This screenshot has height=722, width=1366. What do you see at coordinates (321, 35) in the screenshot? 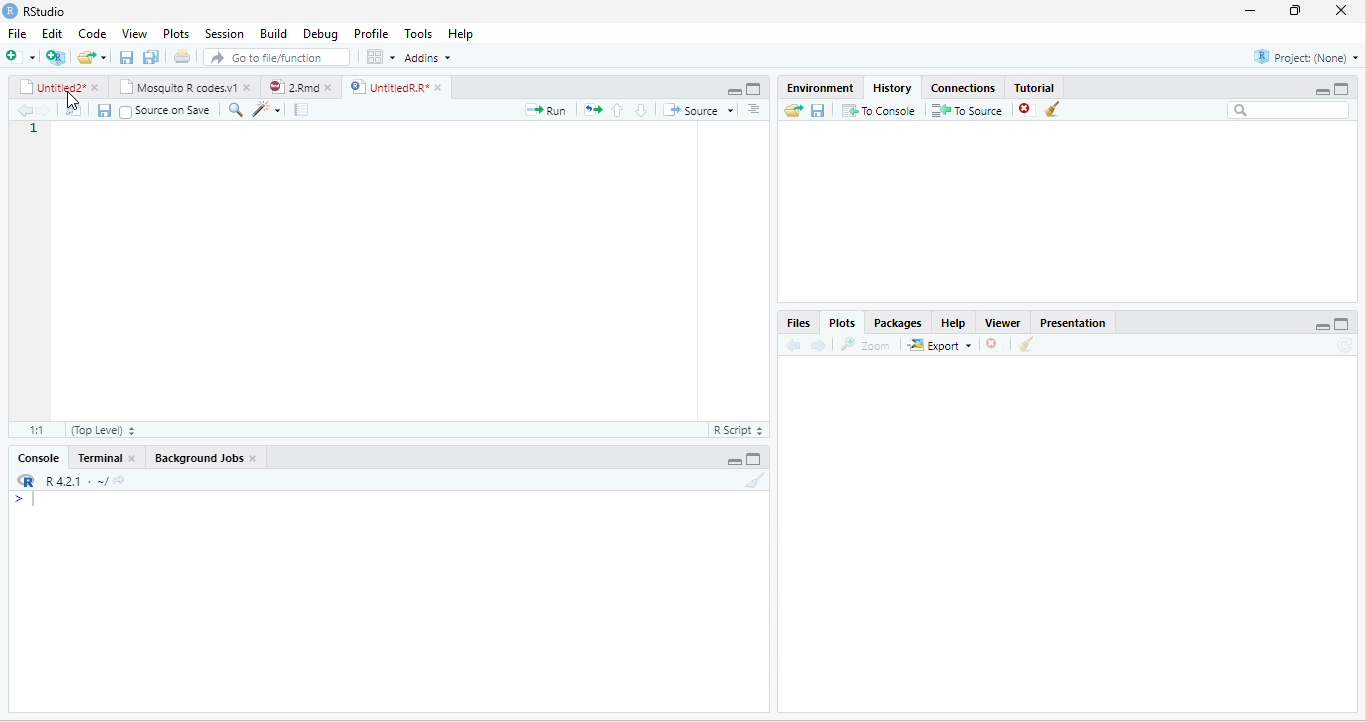
I see `debug` at bounding box center [321, 35].